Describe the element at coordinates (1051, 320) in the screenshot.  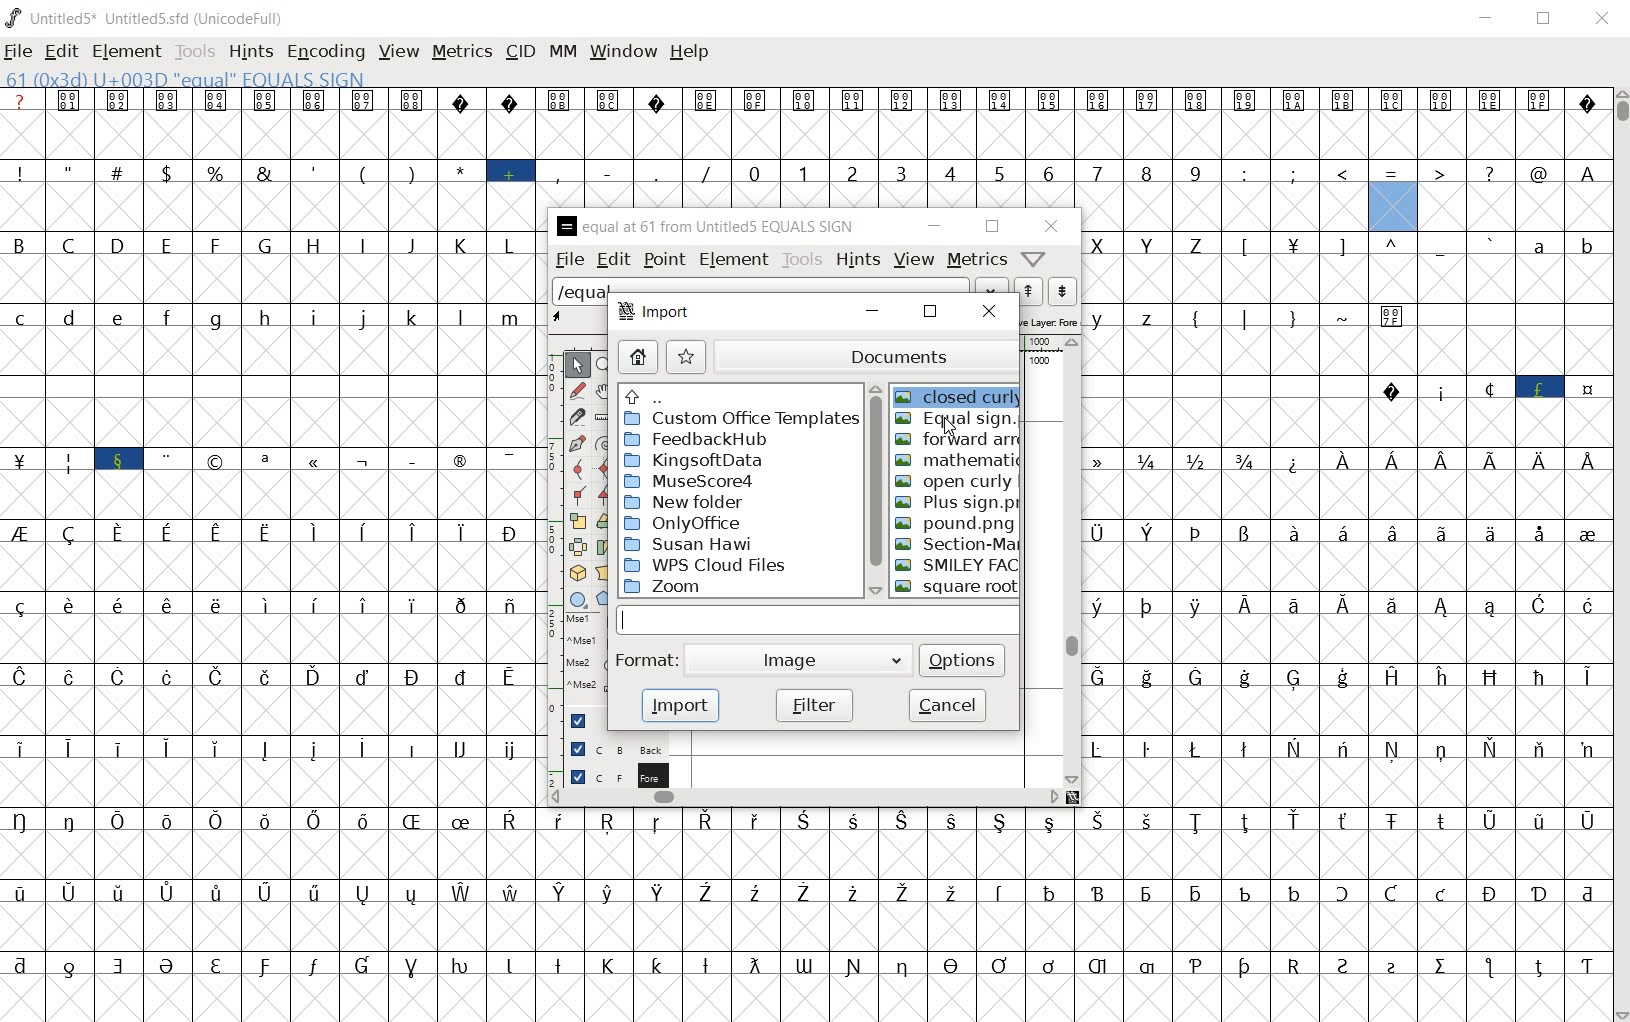
I see `active layer` at that location.